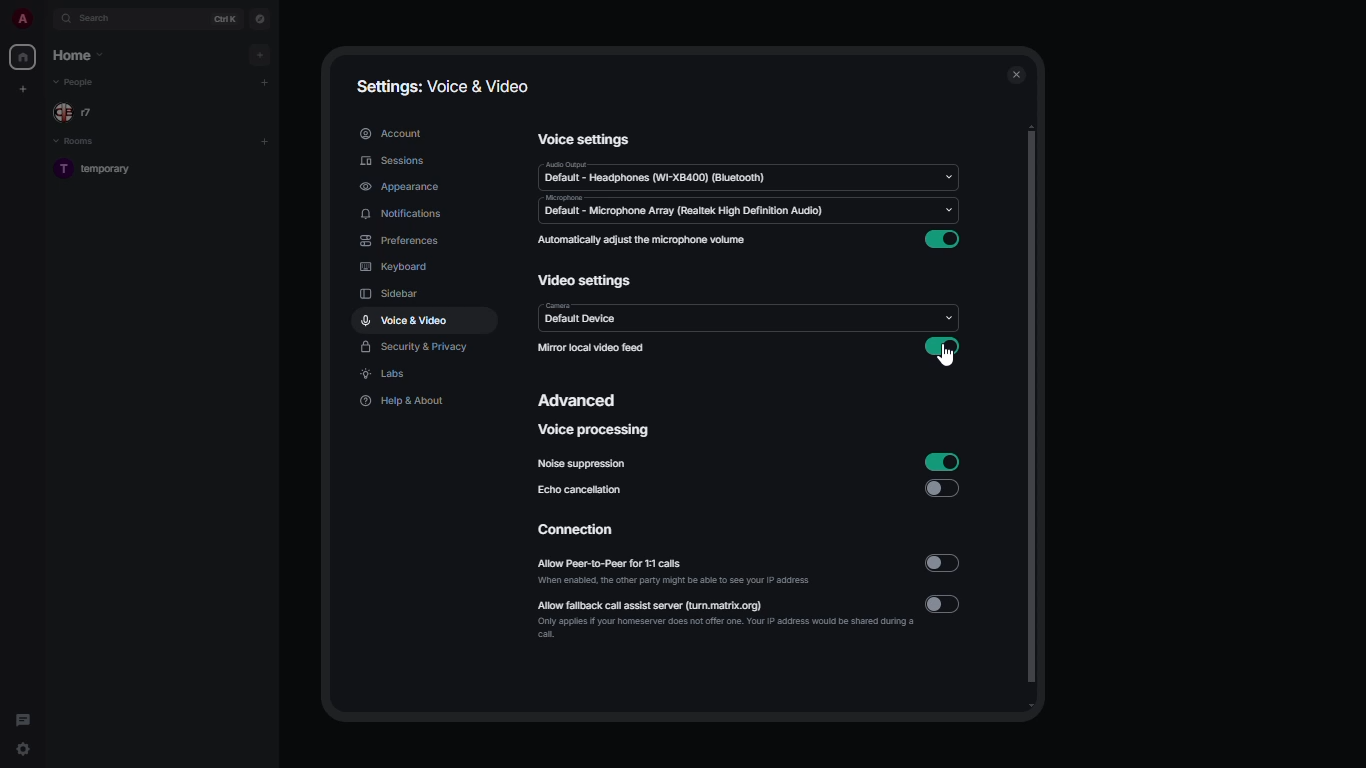  Describe the element at coordinates (942, 349) in the screenshot. I see `enabled` at that location.